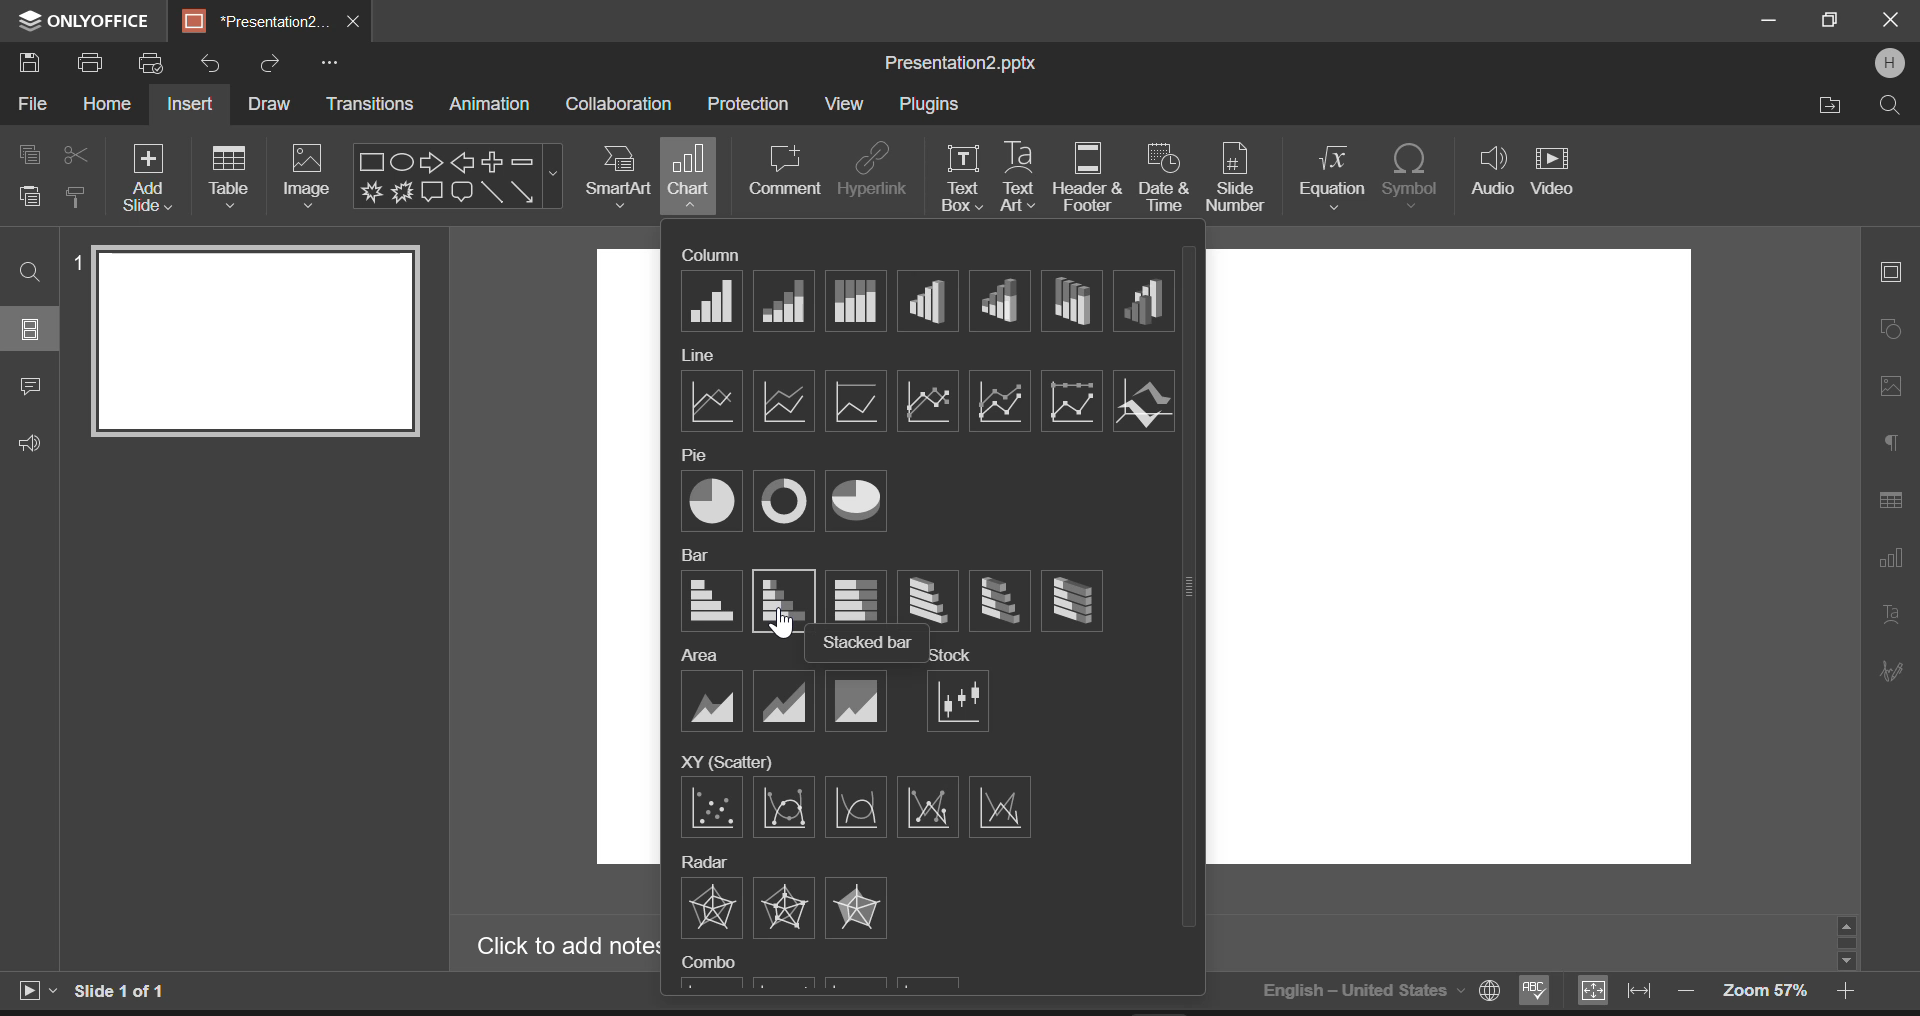 This screenshot has width=1920, height=1016. What do you see at coordinates (1831, 105) in the screenshot?
I see `Open file Location` at bounding box center [1831, 105].